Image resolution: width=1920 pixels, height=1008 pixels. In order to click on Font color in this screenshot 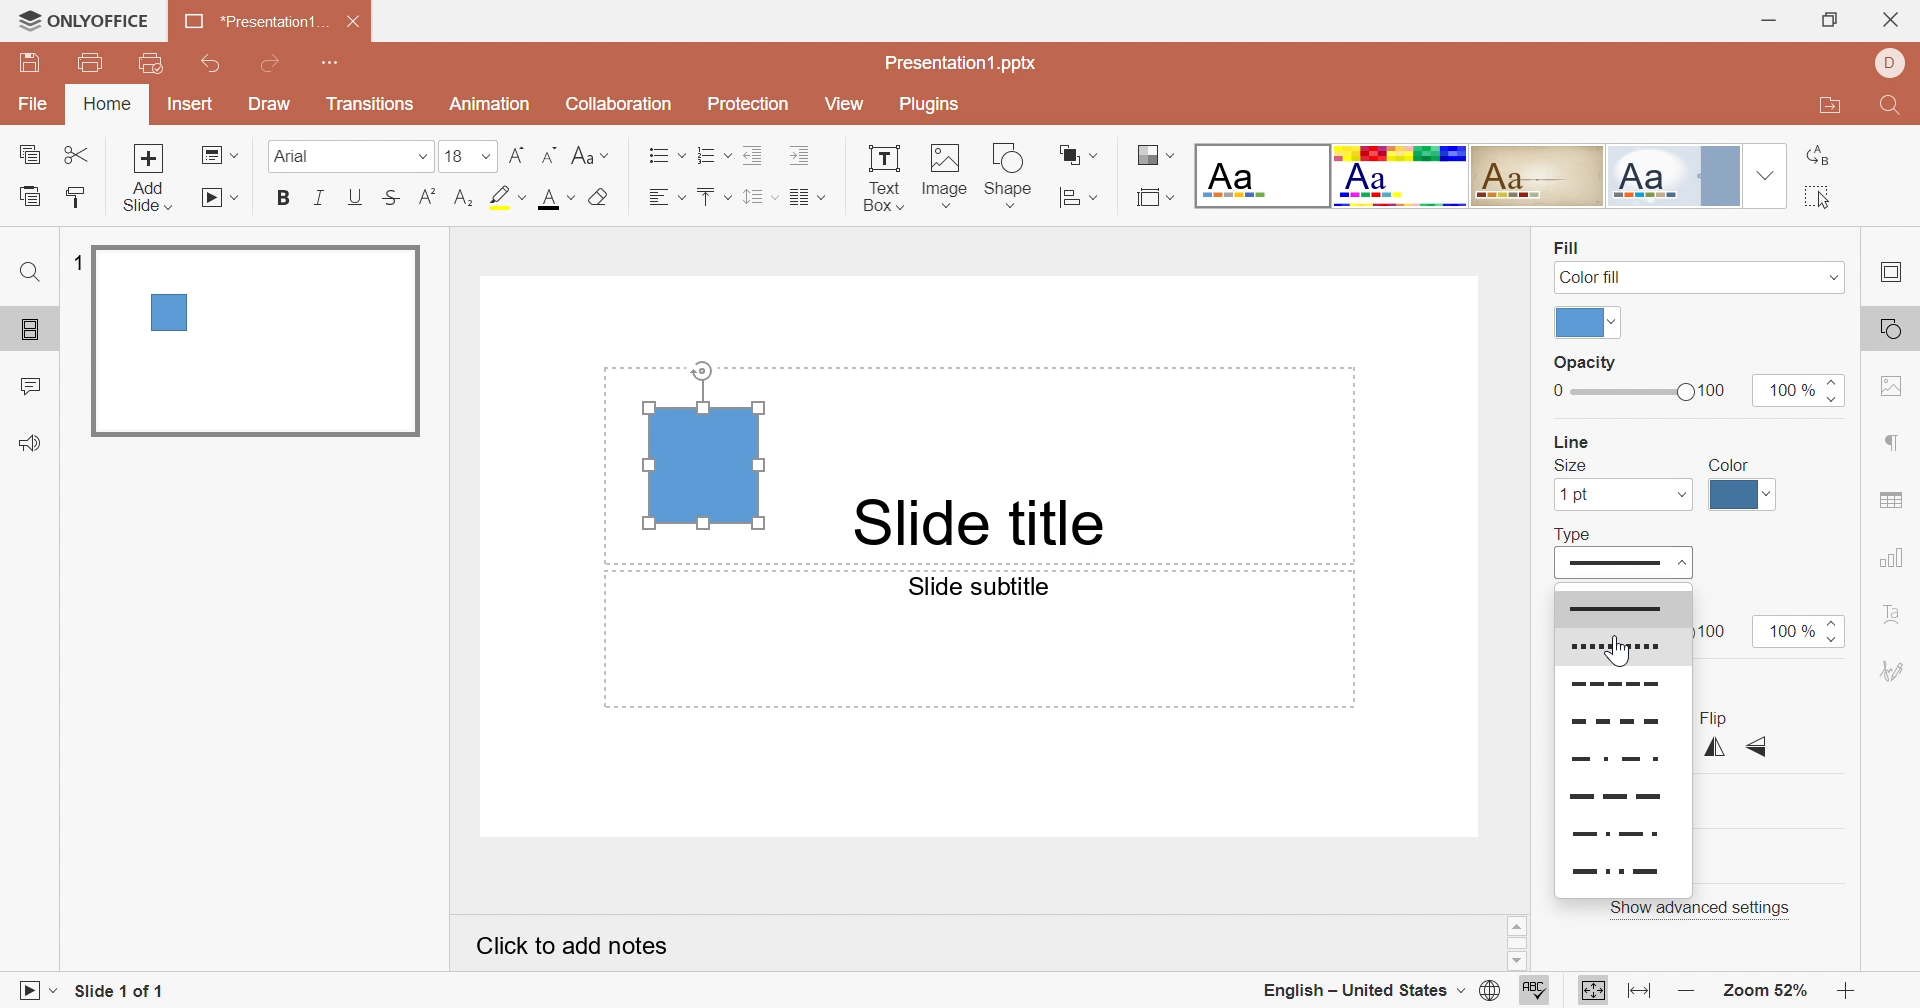, I will do `click(551, 200)`.